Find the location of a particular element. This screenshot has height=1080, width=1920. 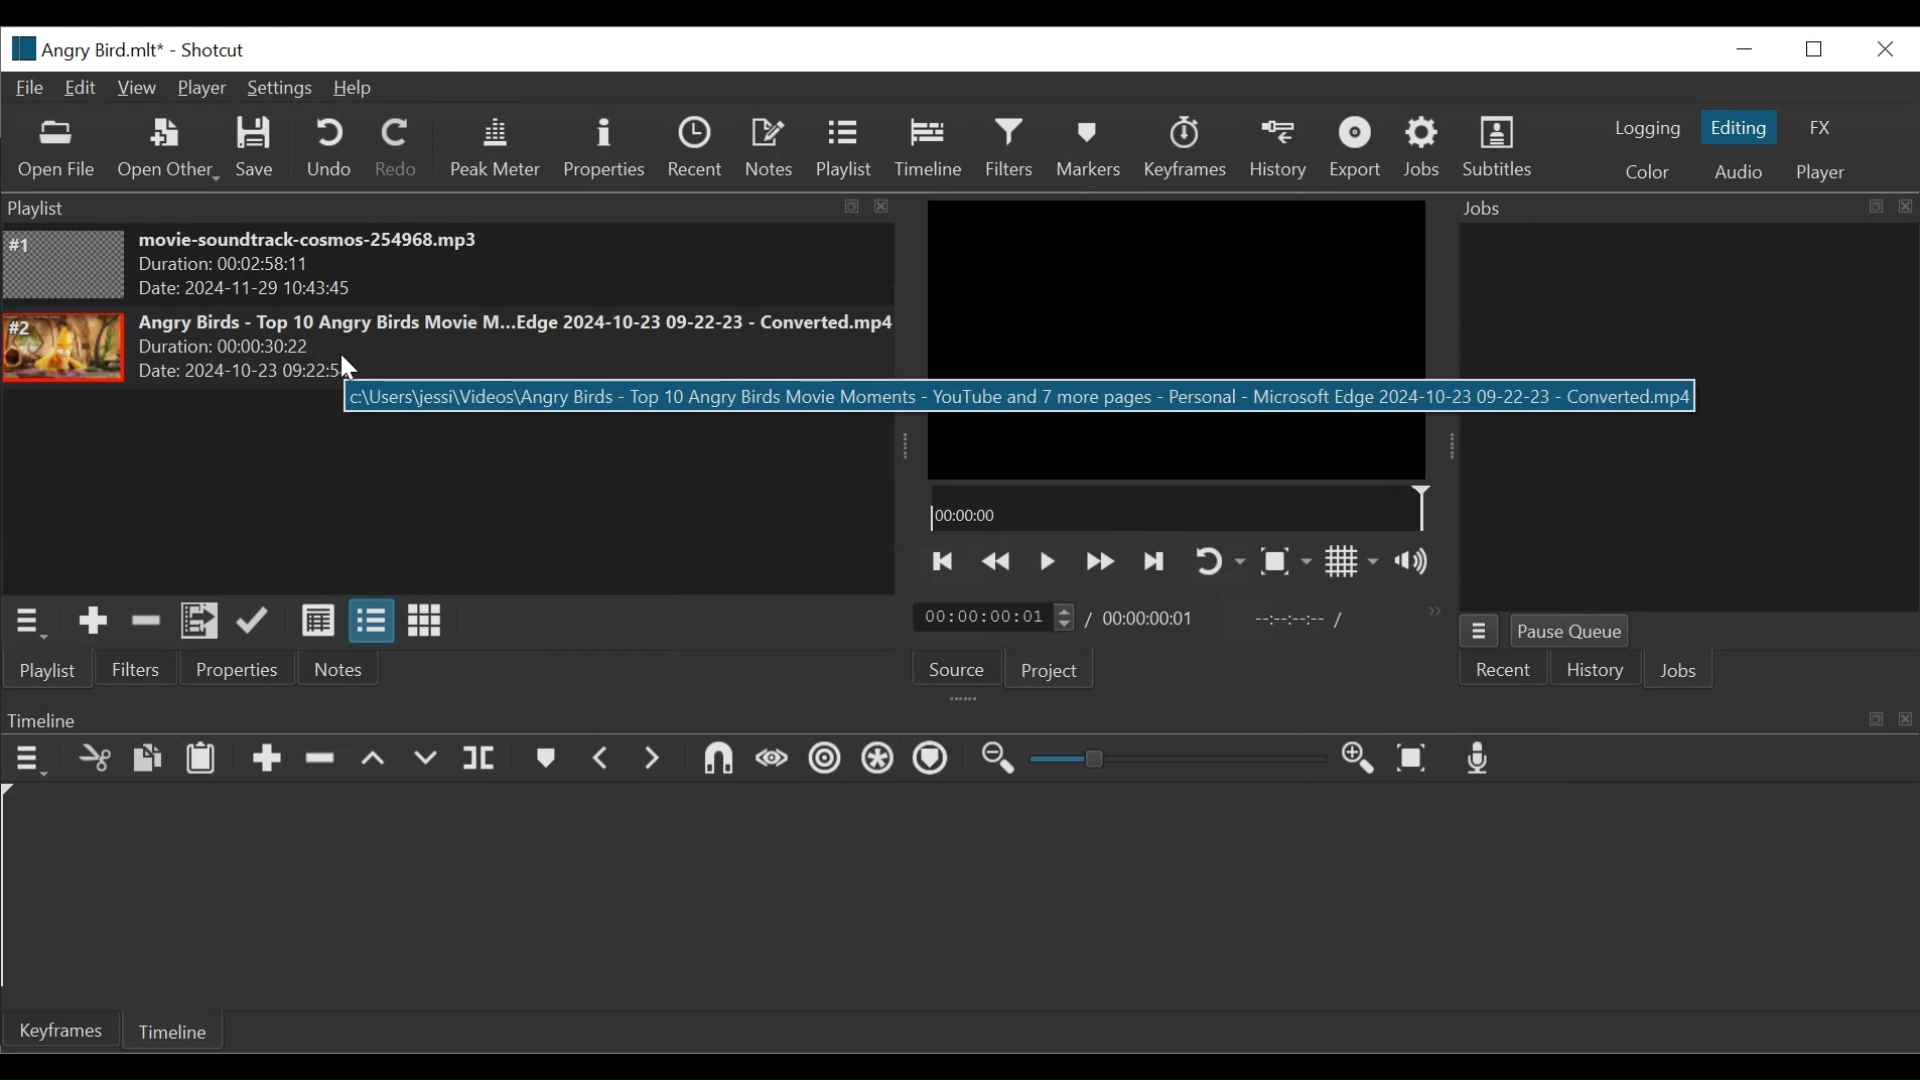

Snap is located at coordinates (715, 761).